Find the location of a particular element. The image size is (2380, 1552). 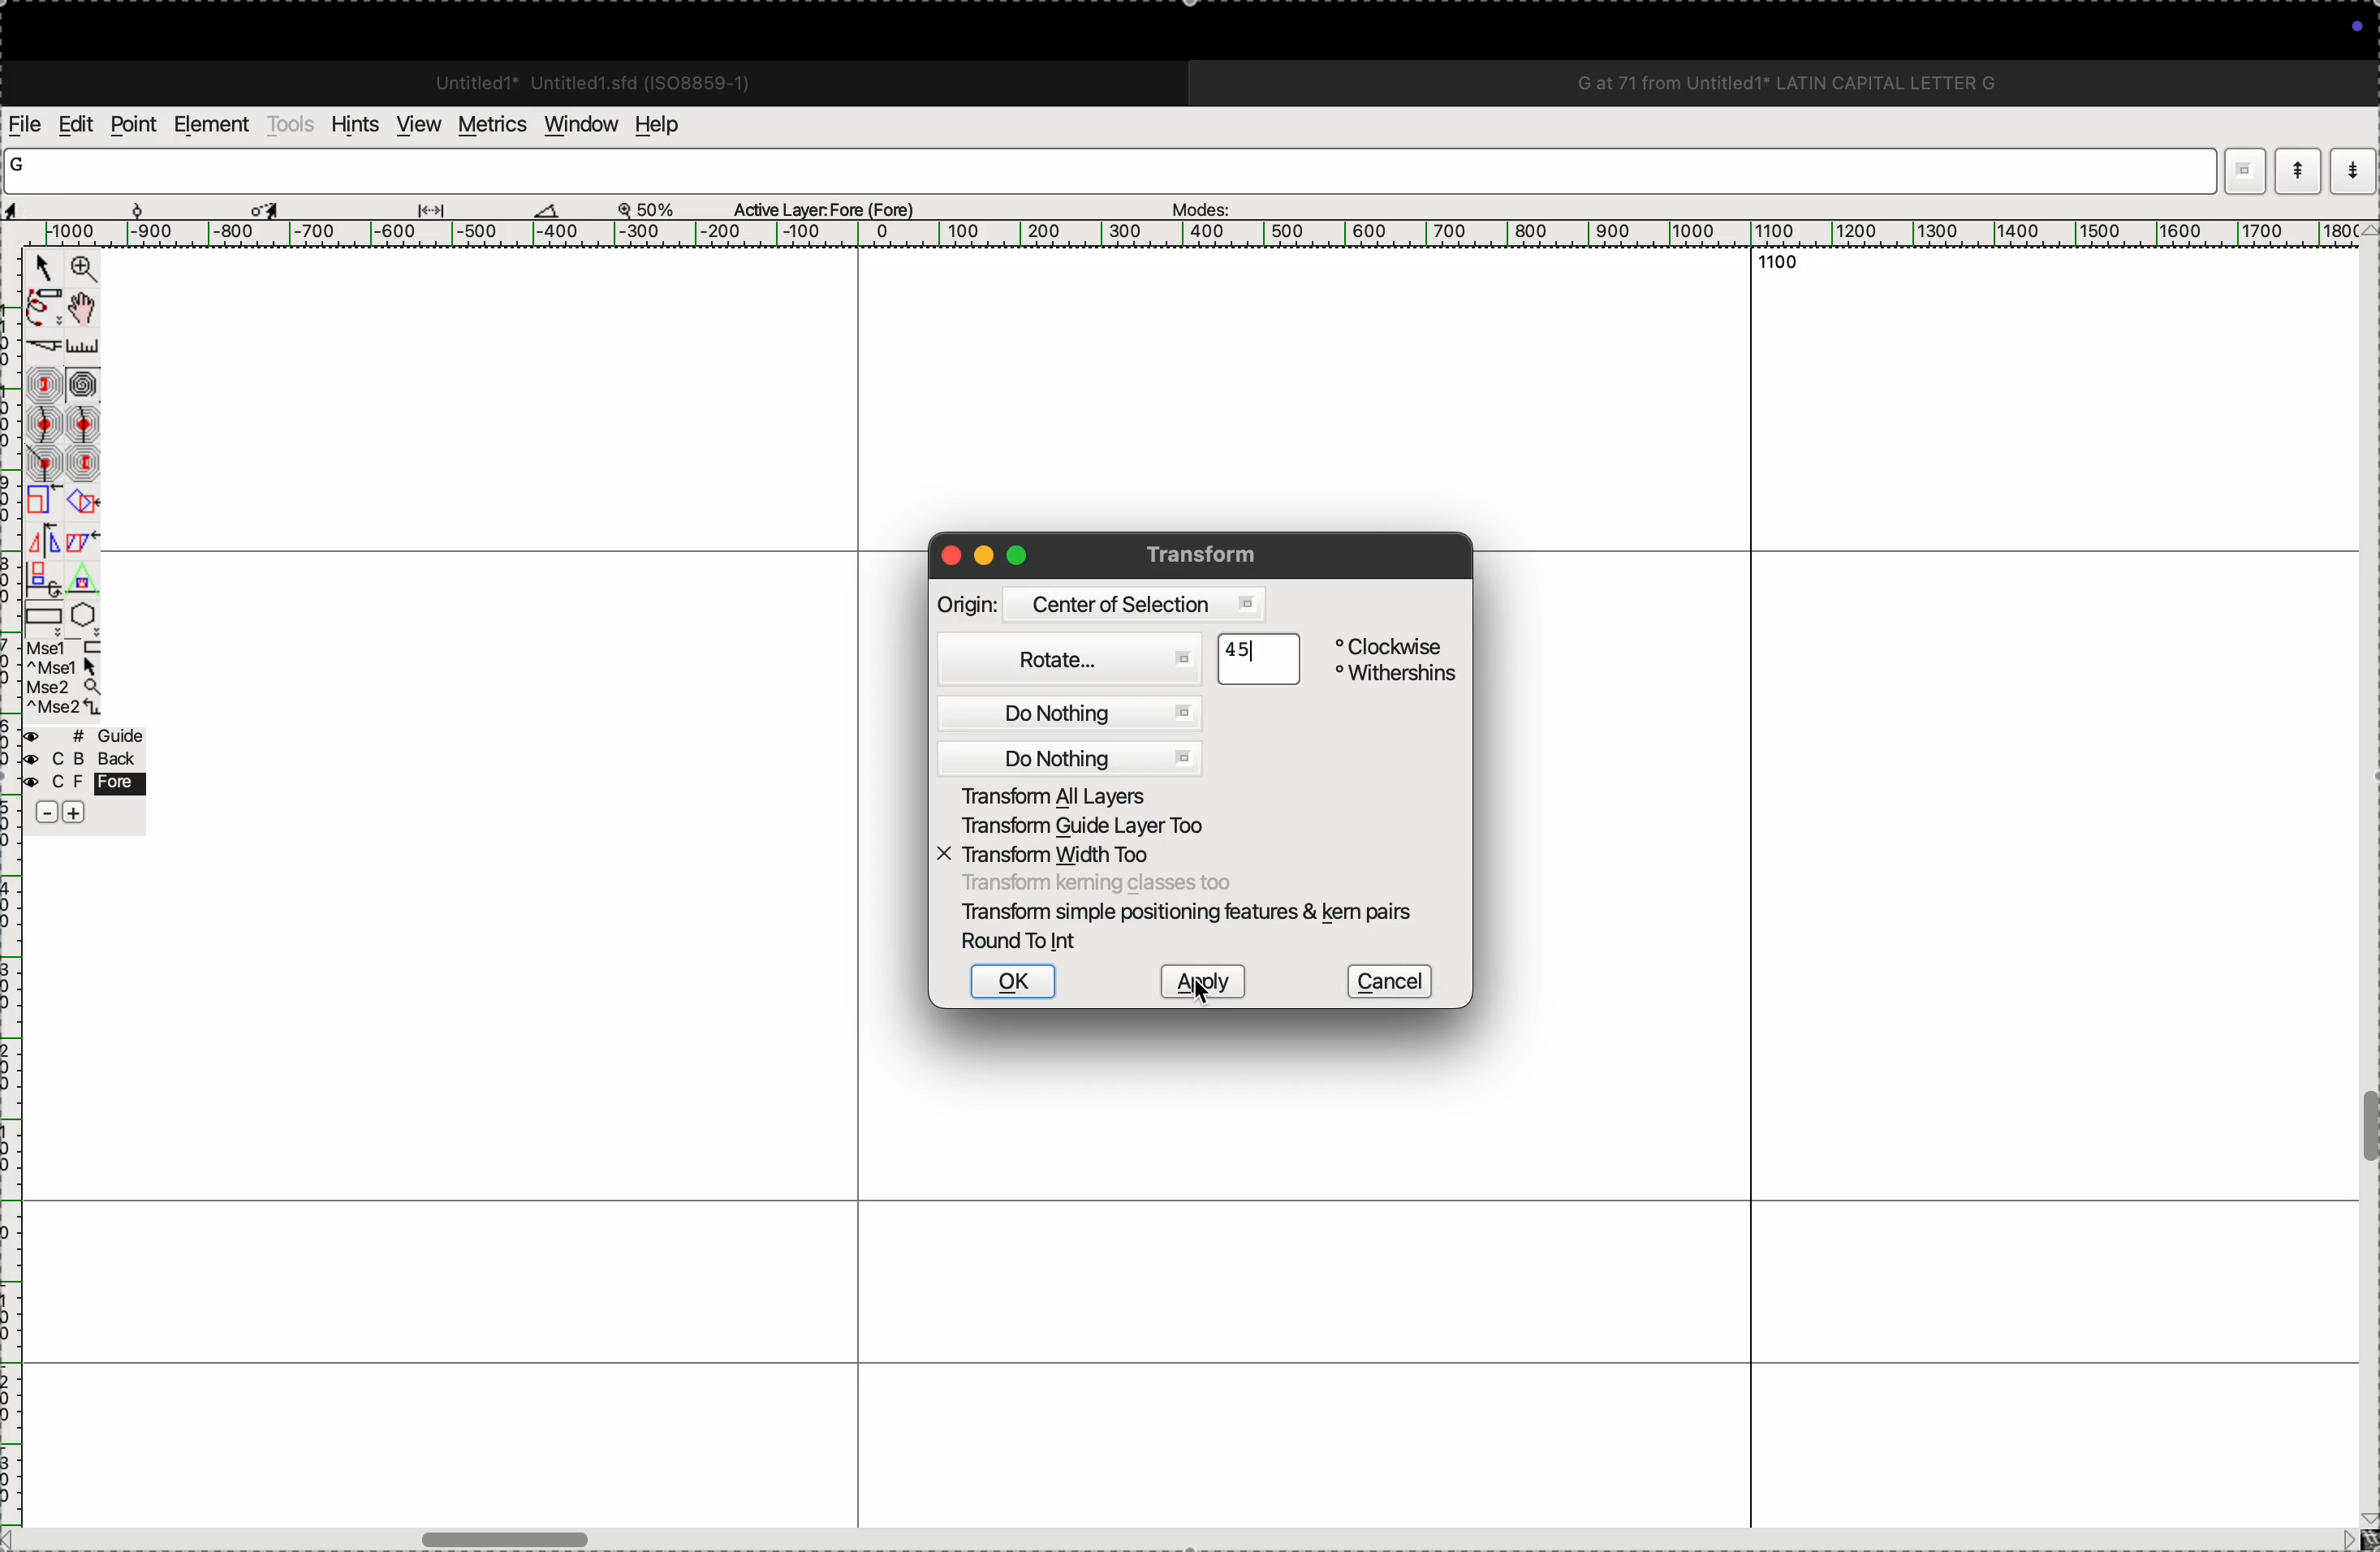

1100 is located at coordinates (1783, 267).